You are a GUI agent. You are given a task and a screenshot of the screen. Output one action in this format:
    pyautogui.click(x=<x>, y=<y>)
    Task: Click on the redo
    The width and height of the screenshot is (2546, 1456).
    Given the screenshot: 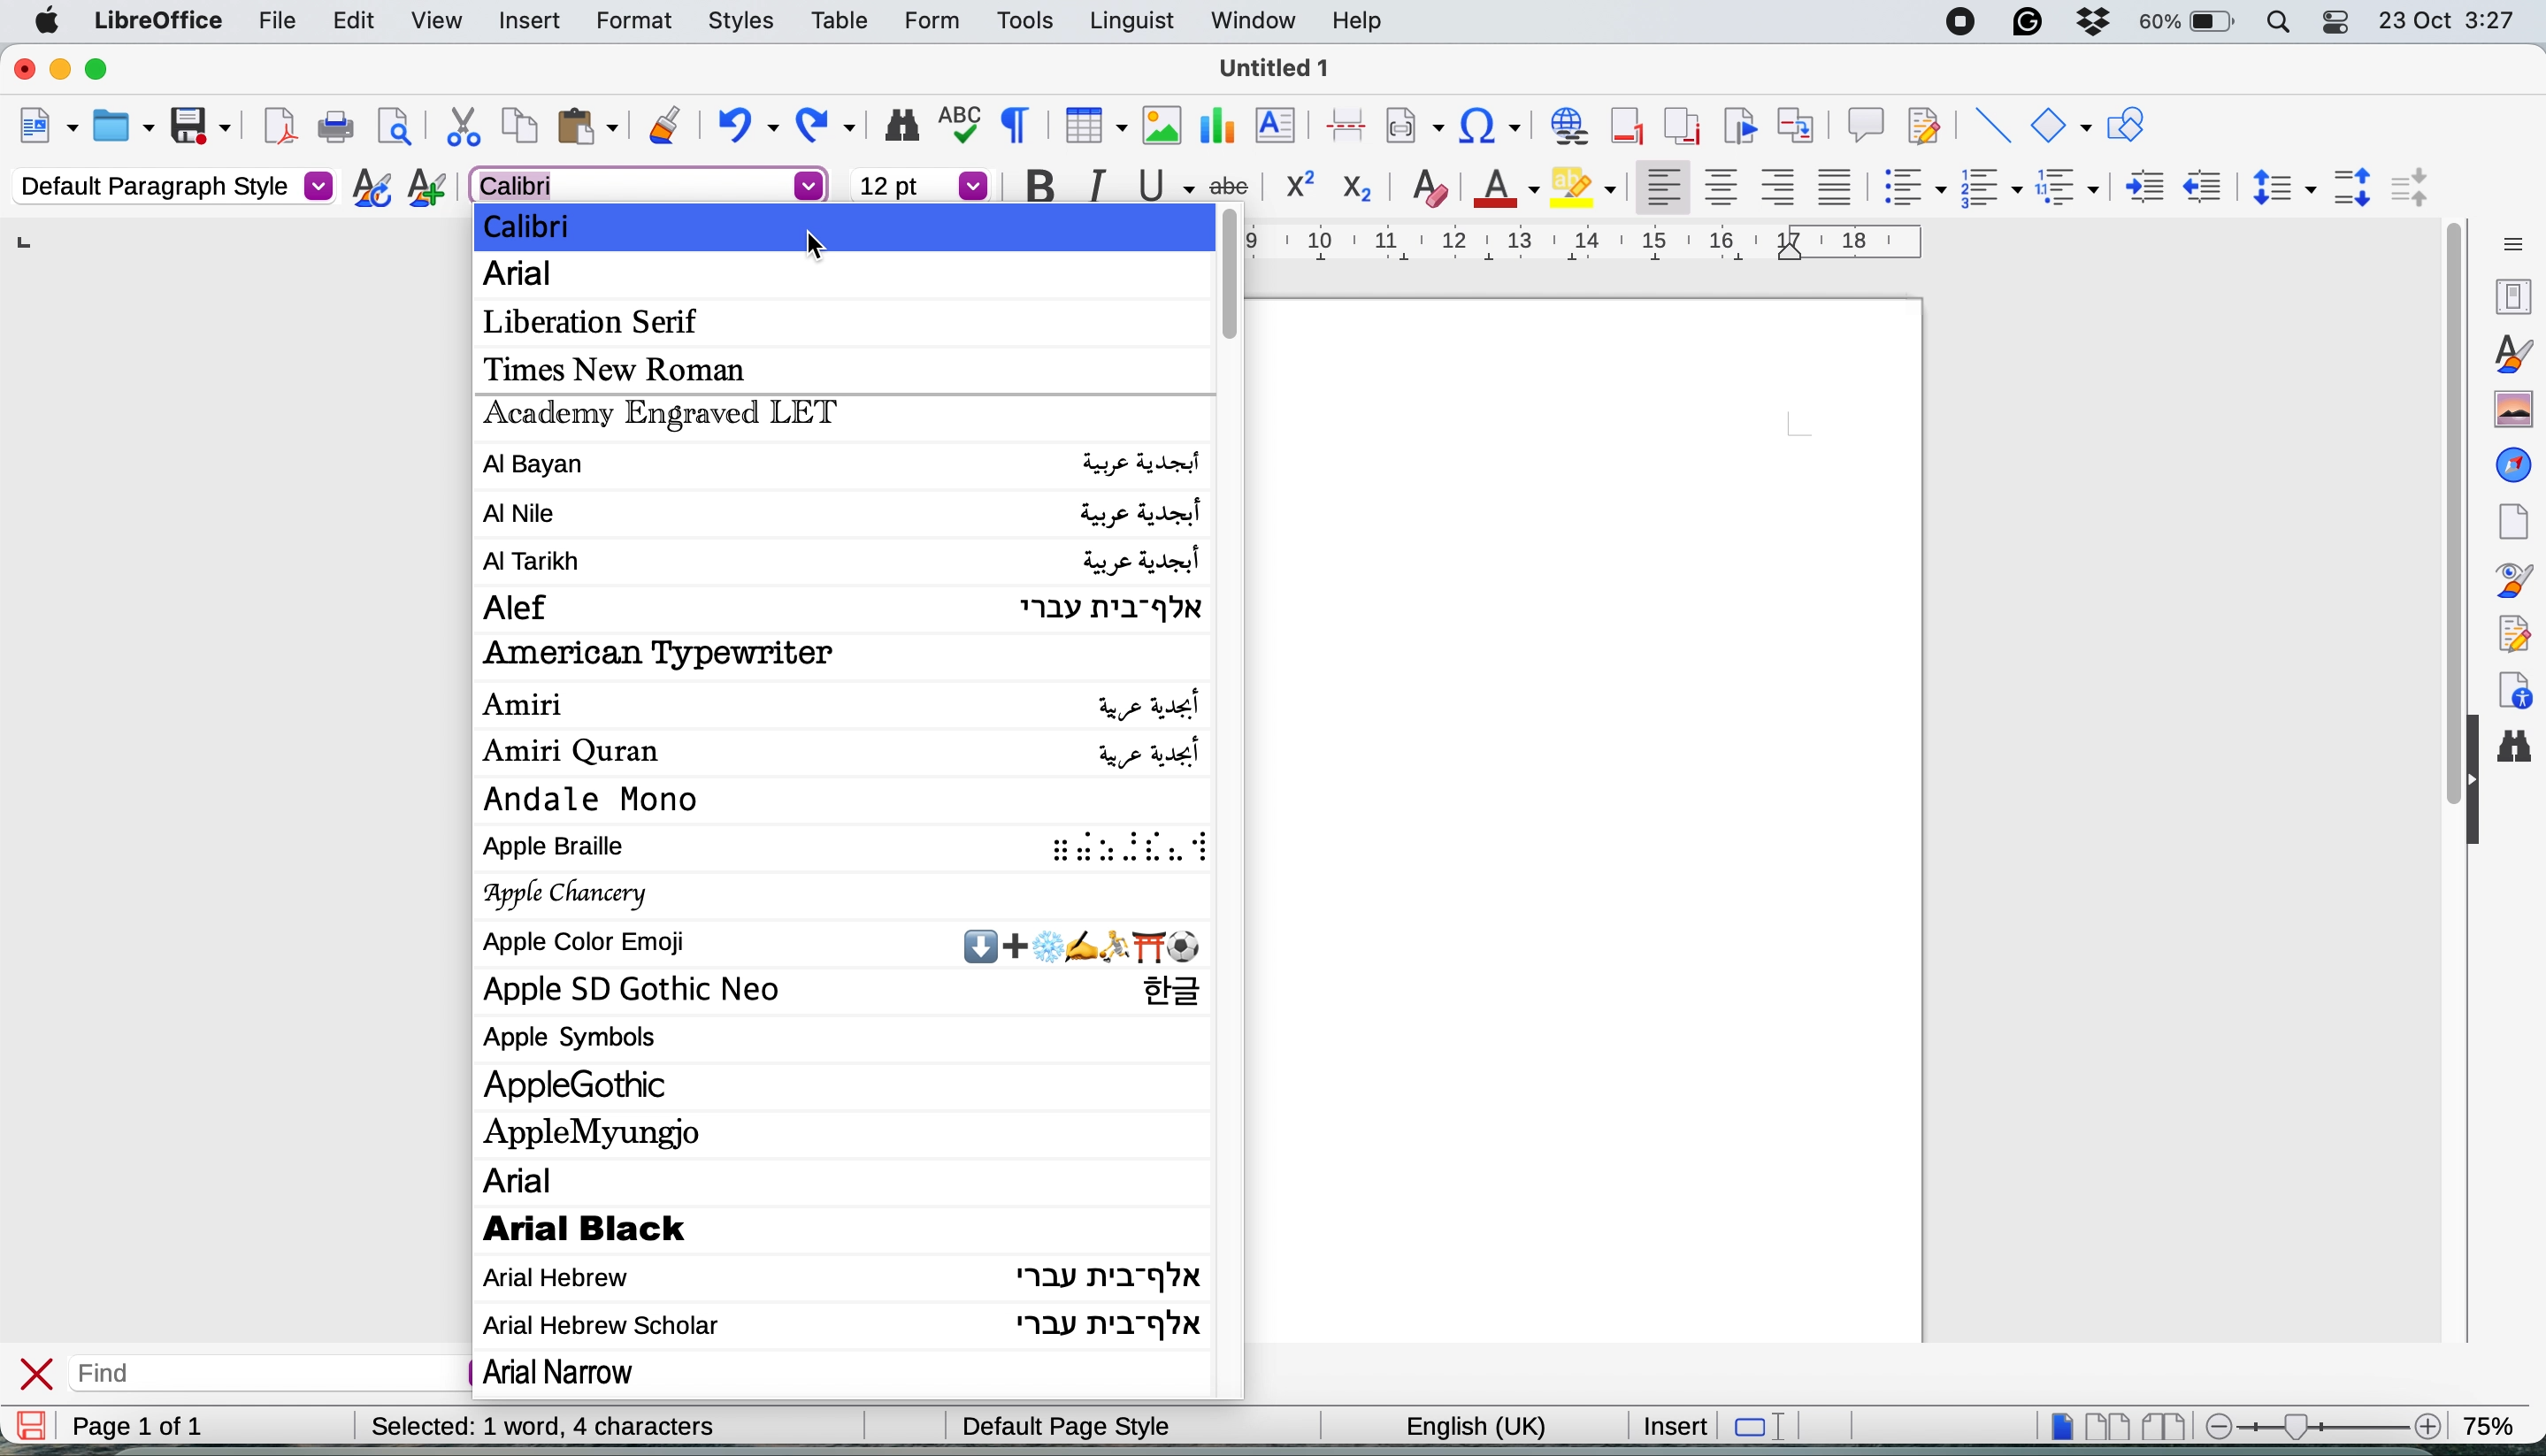 What is the action you would take?
    pyautogui.click(x=832, y=126)
    